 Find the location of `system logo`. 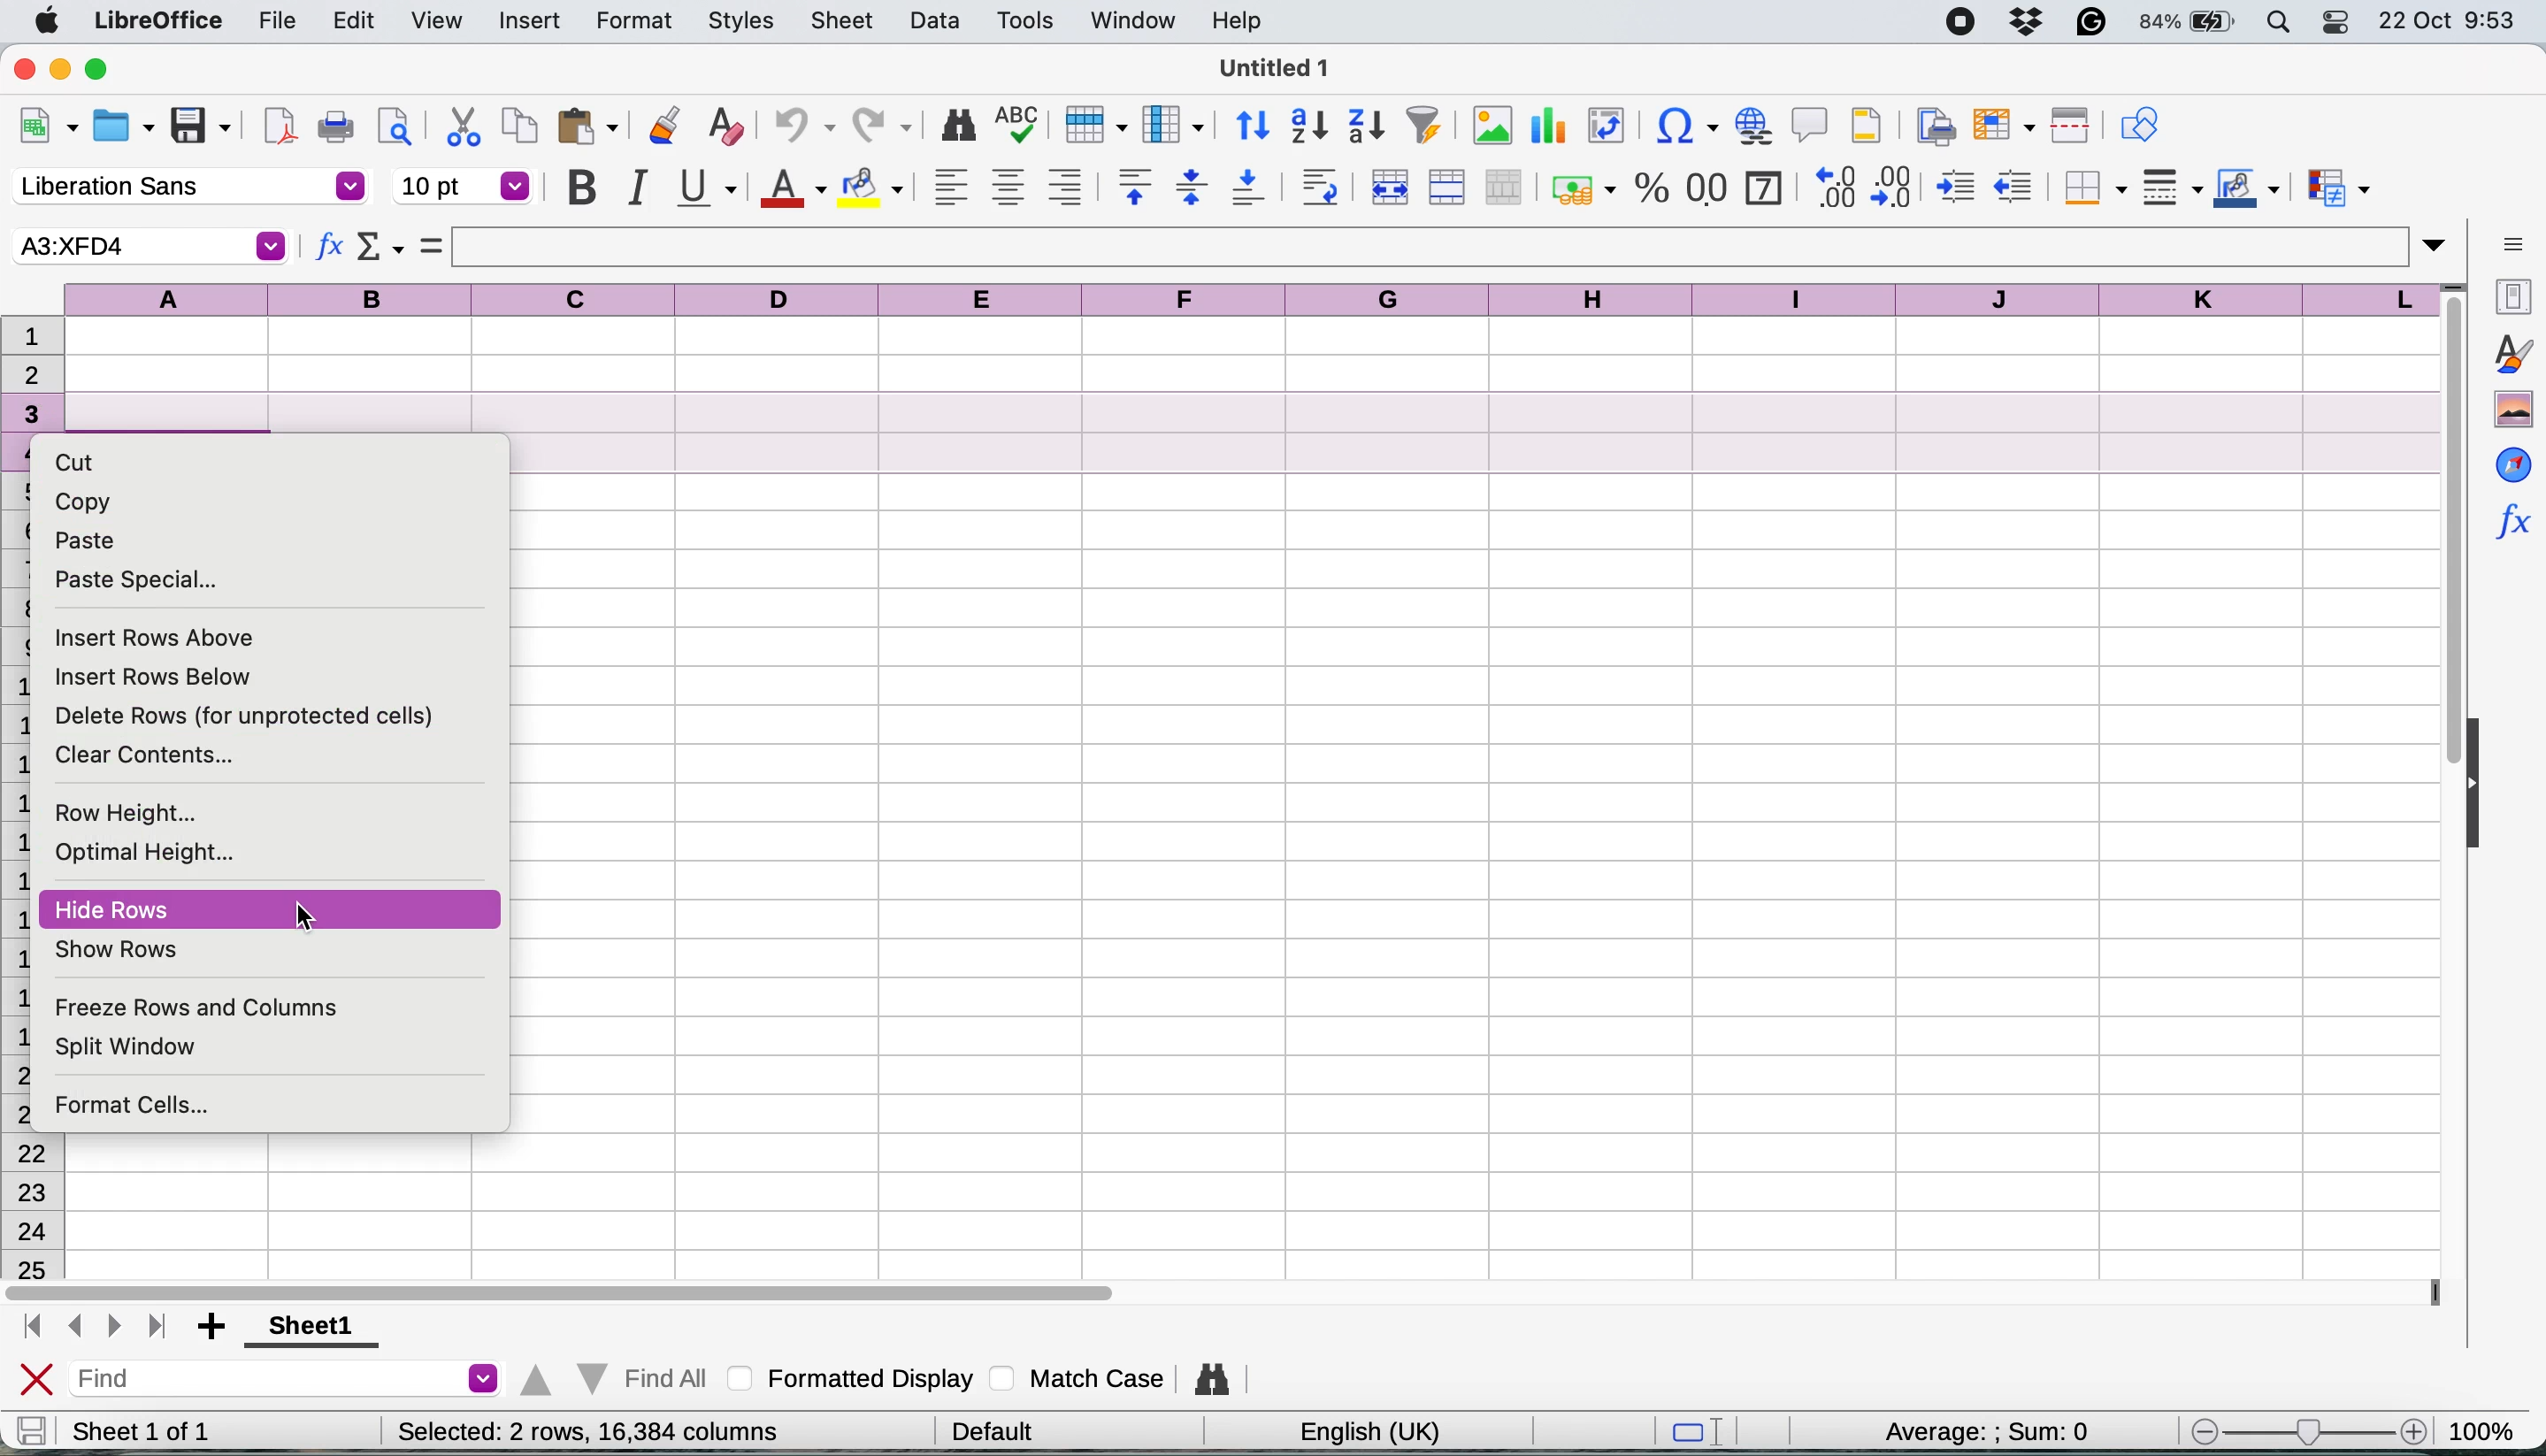

system logo is located at coordinates (51, 22).